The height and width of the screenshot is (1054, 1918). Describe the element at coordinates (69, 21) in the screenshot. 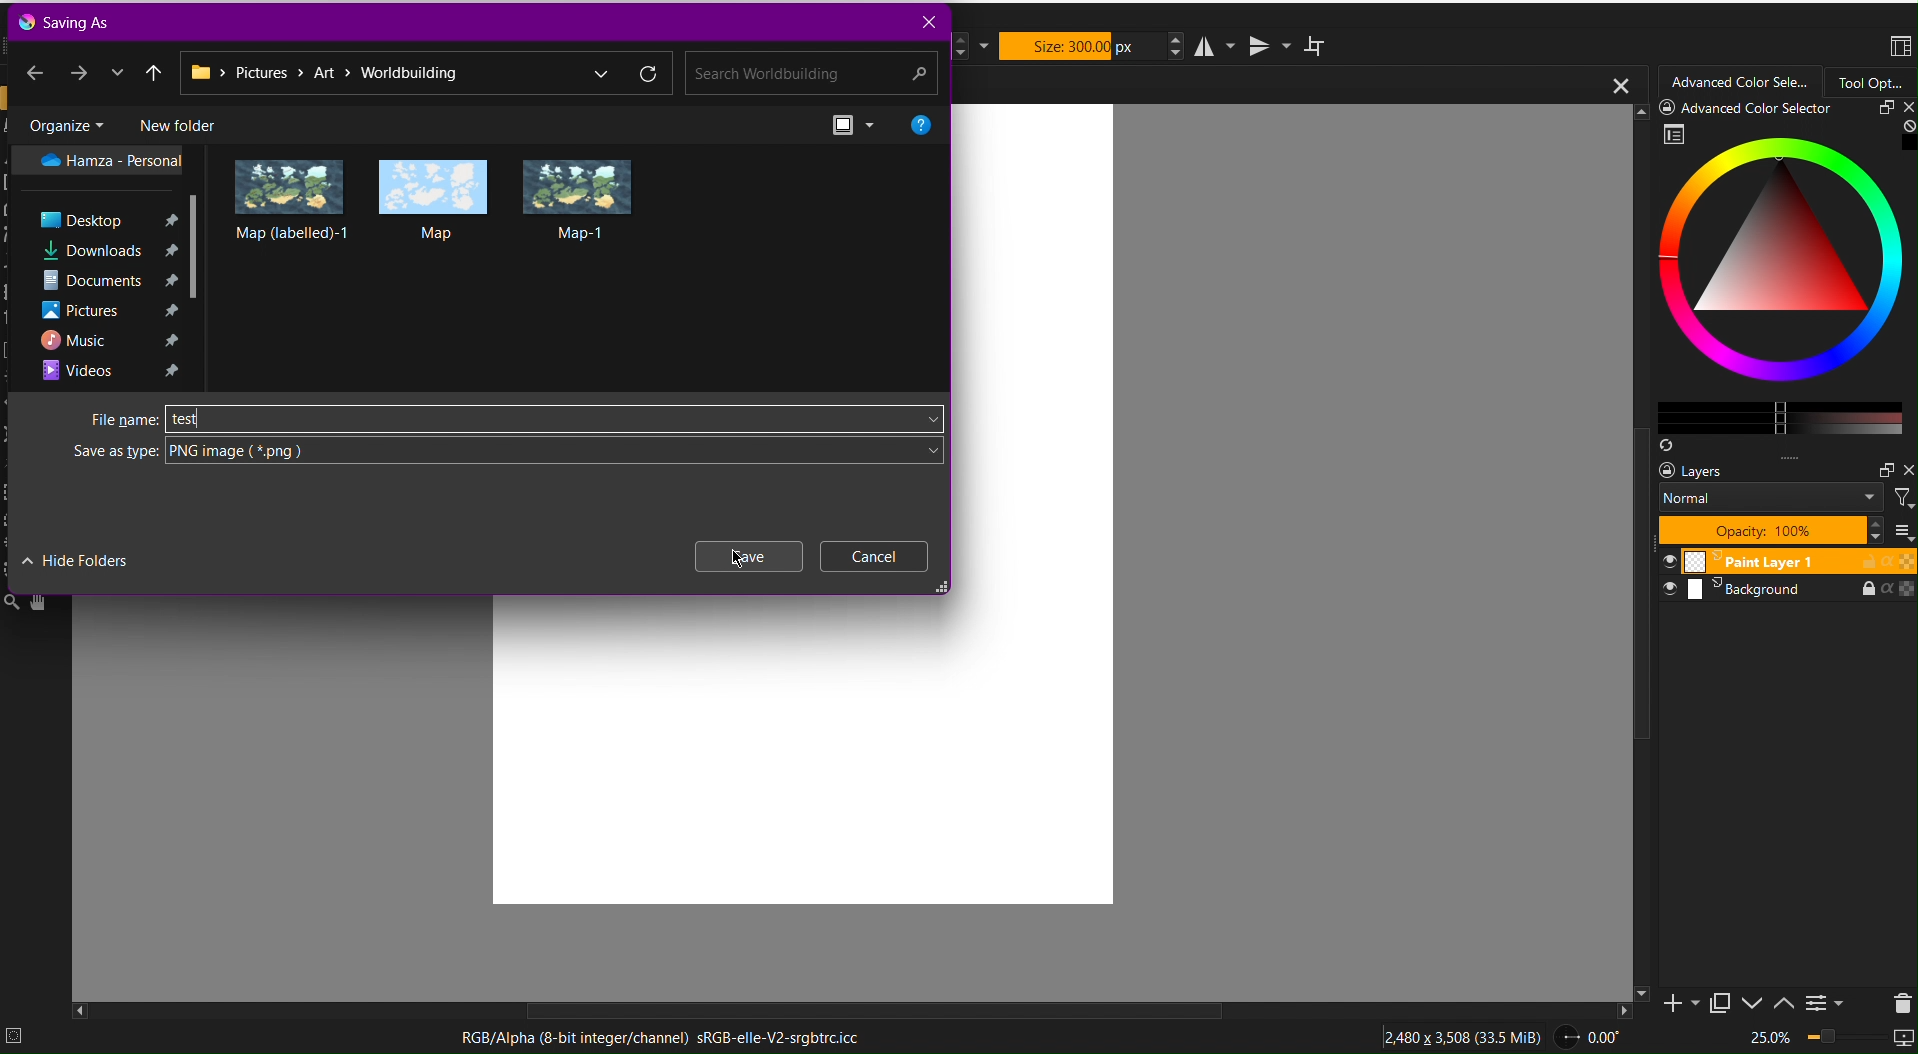

I see `Saving As` at that location.